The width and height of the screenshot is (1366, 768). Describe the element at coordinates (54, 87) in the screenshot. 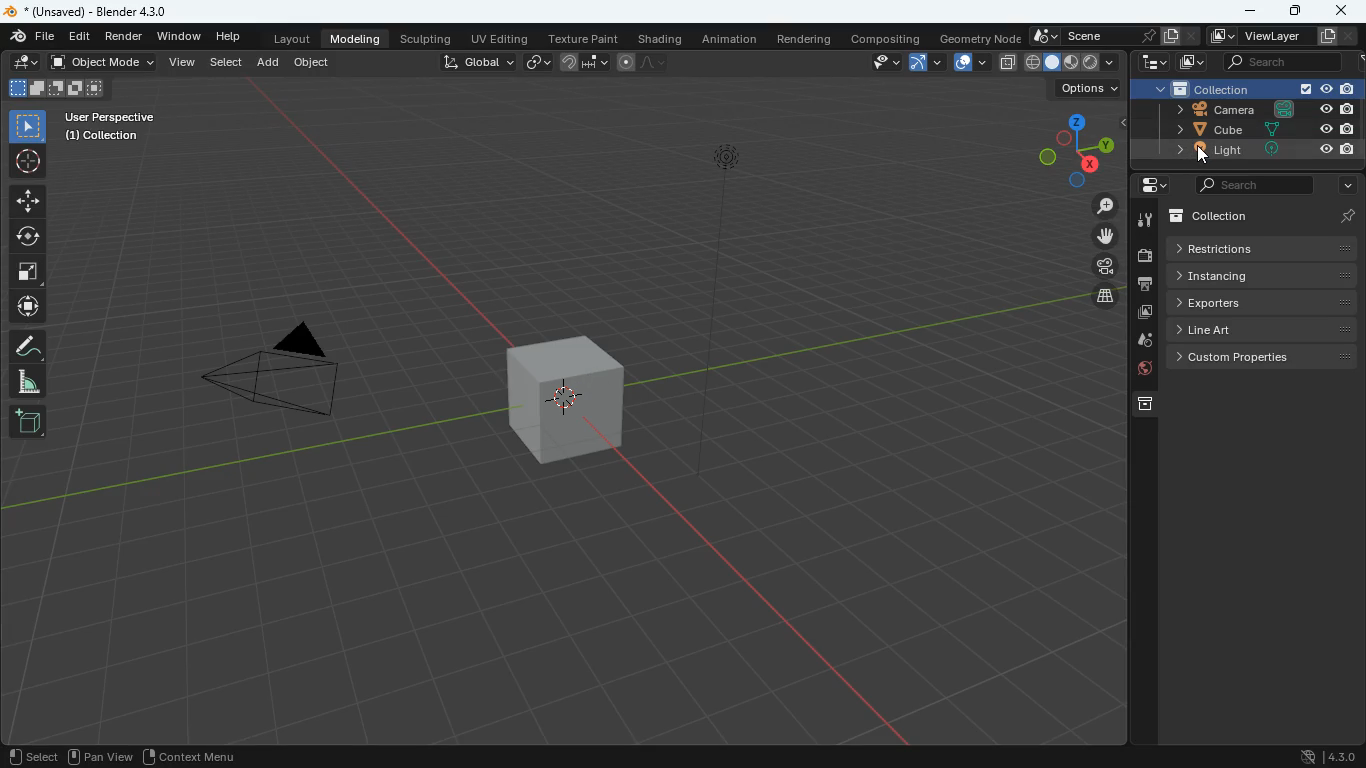

I see `image type` at that location.